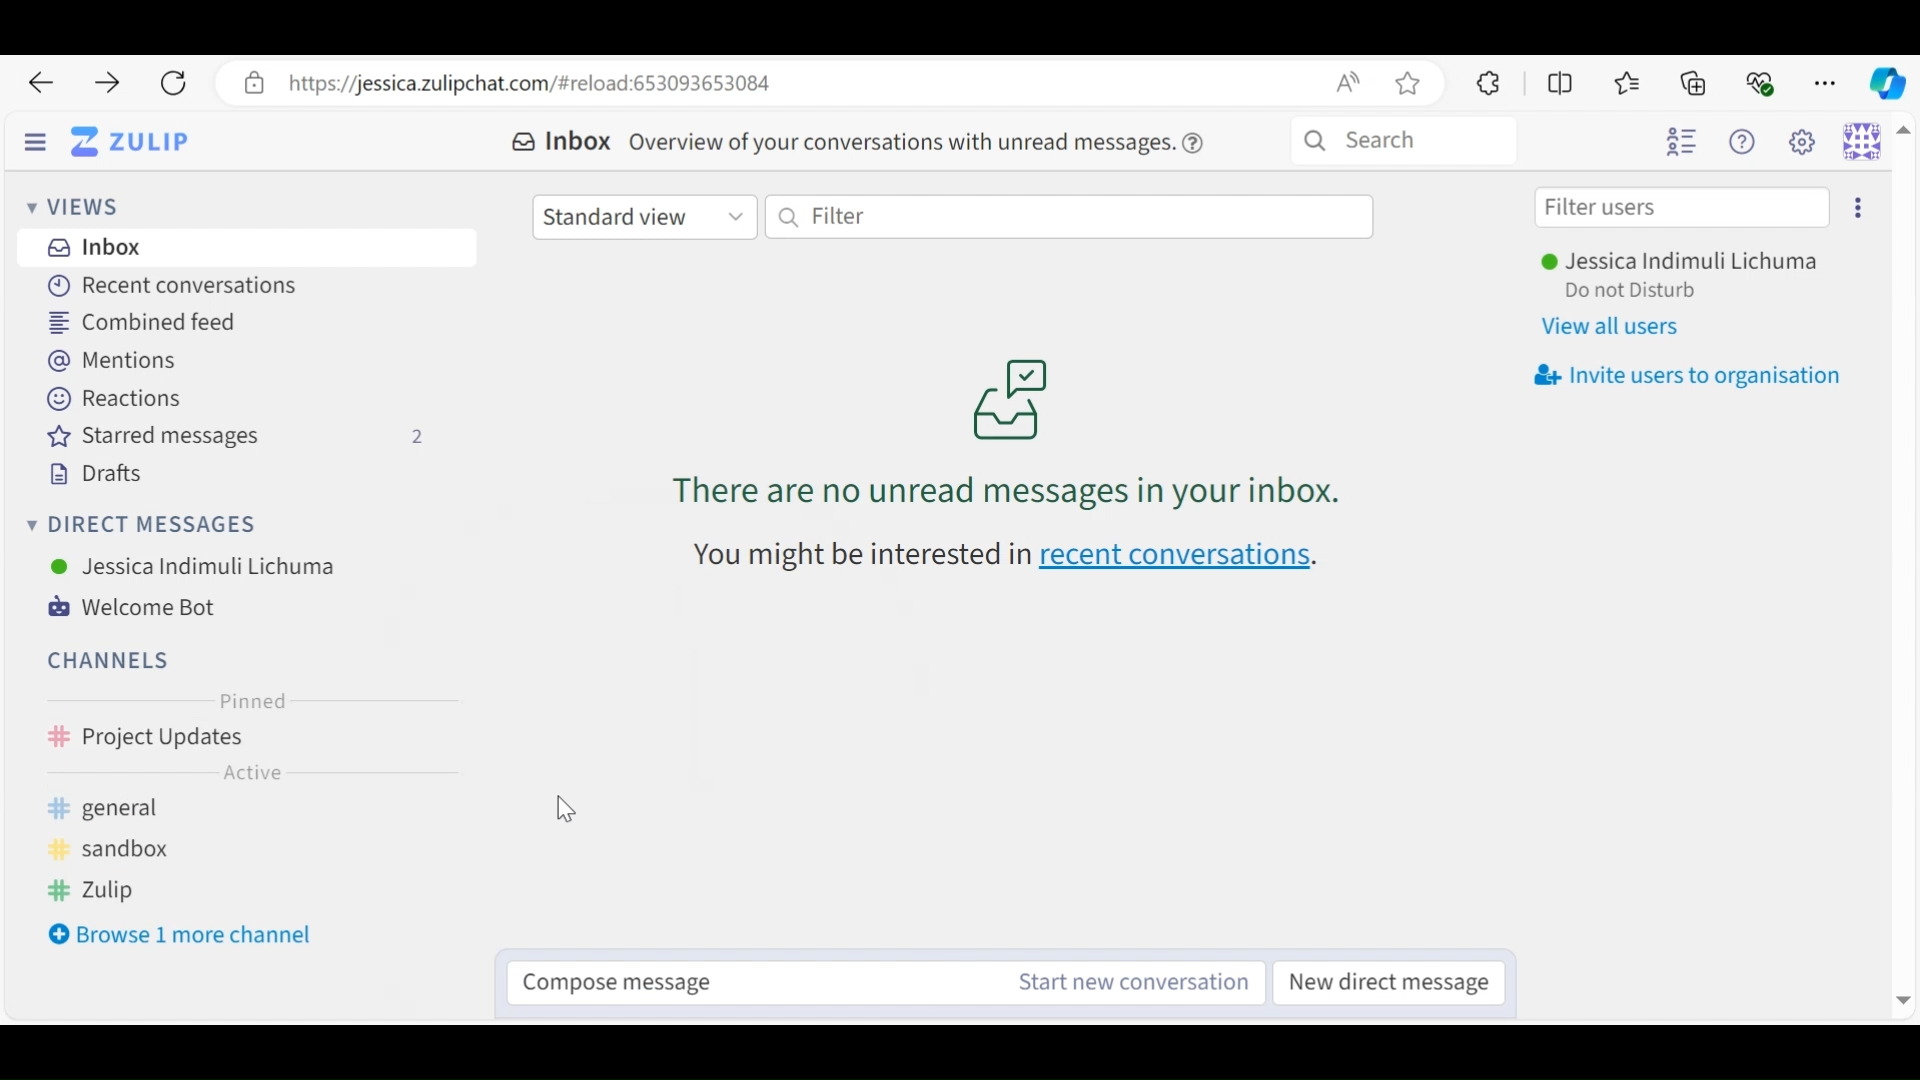 Image resolution: width=1920 pixels, height=1080 pixels. I want to click on Use, so click(194, 565).